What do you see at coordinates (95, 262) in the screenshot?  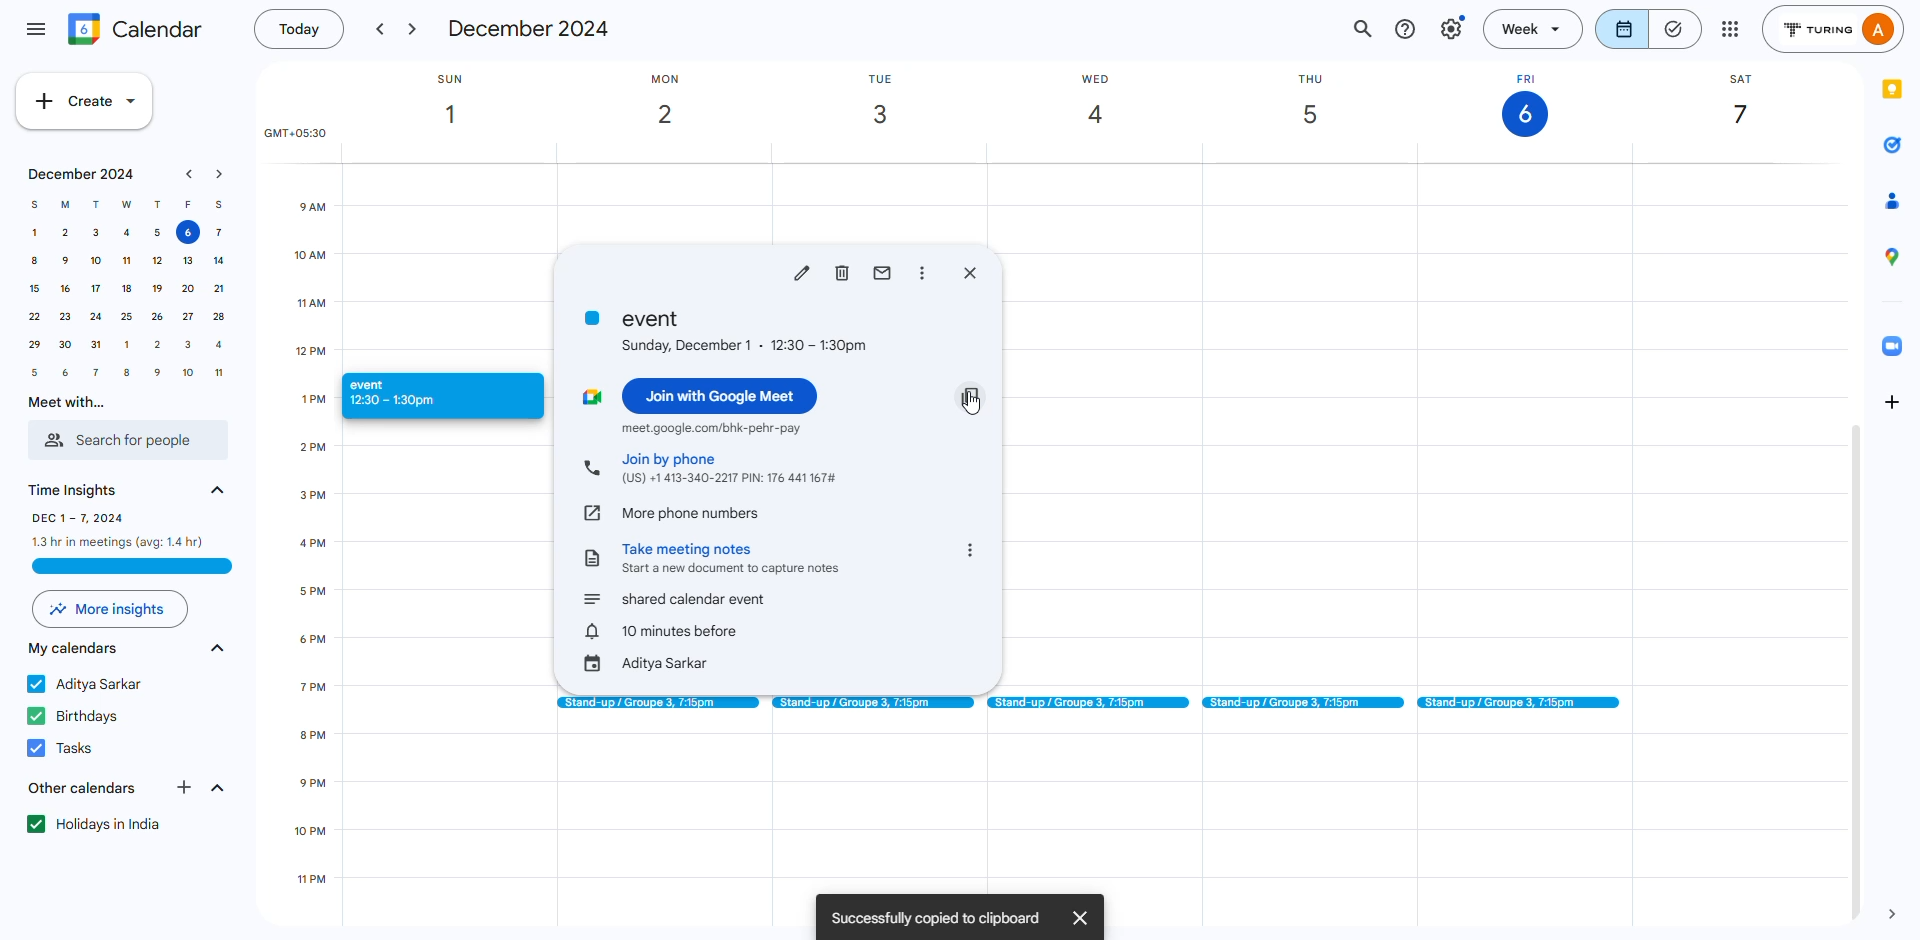 I see `10` at bounding box center [95, 262].